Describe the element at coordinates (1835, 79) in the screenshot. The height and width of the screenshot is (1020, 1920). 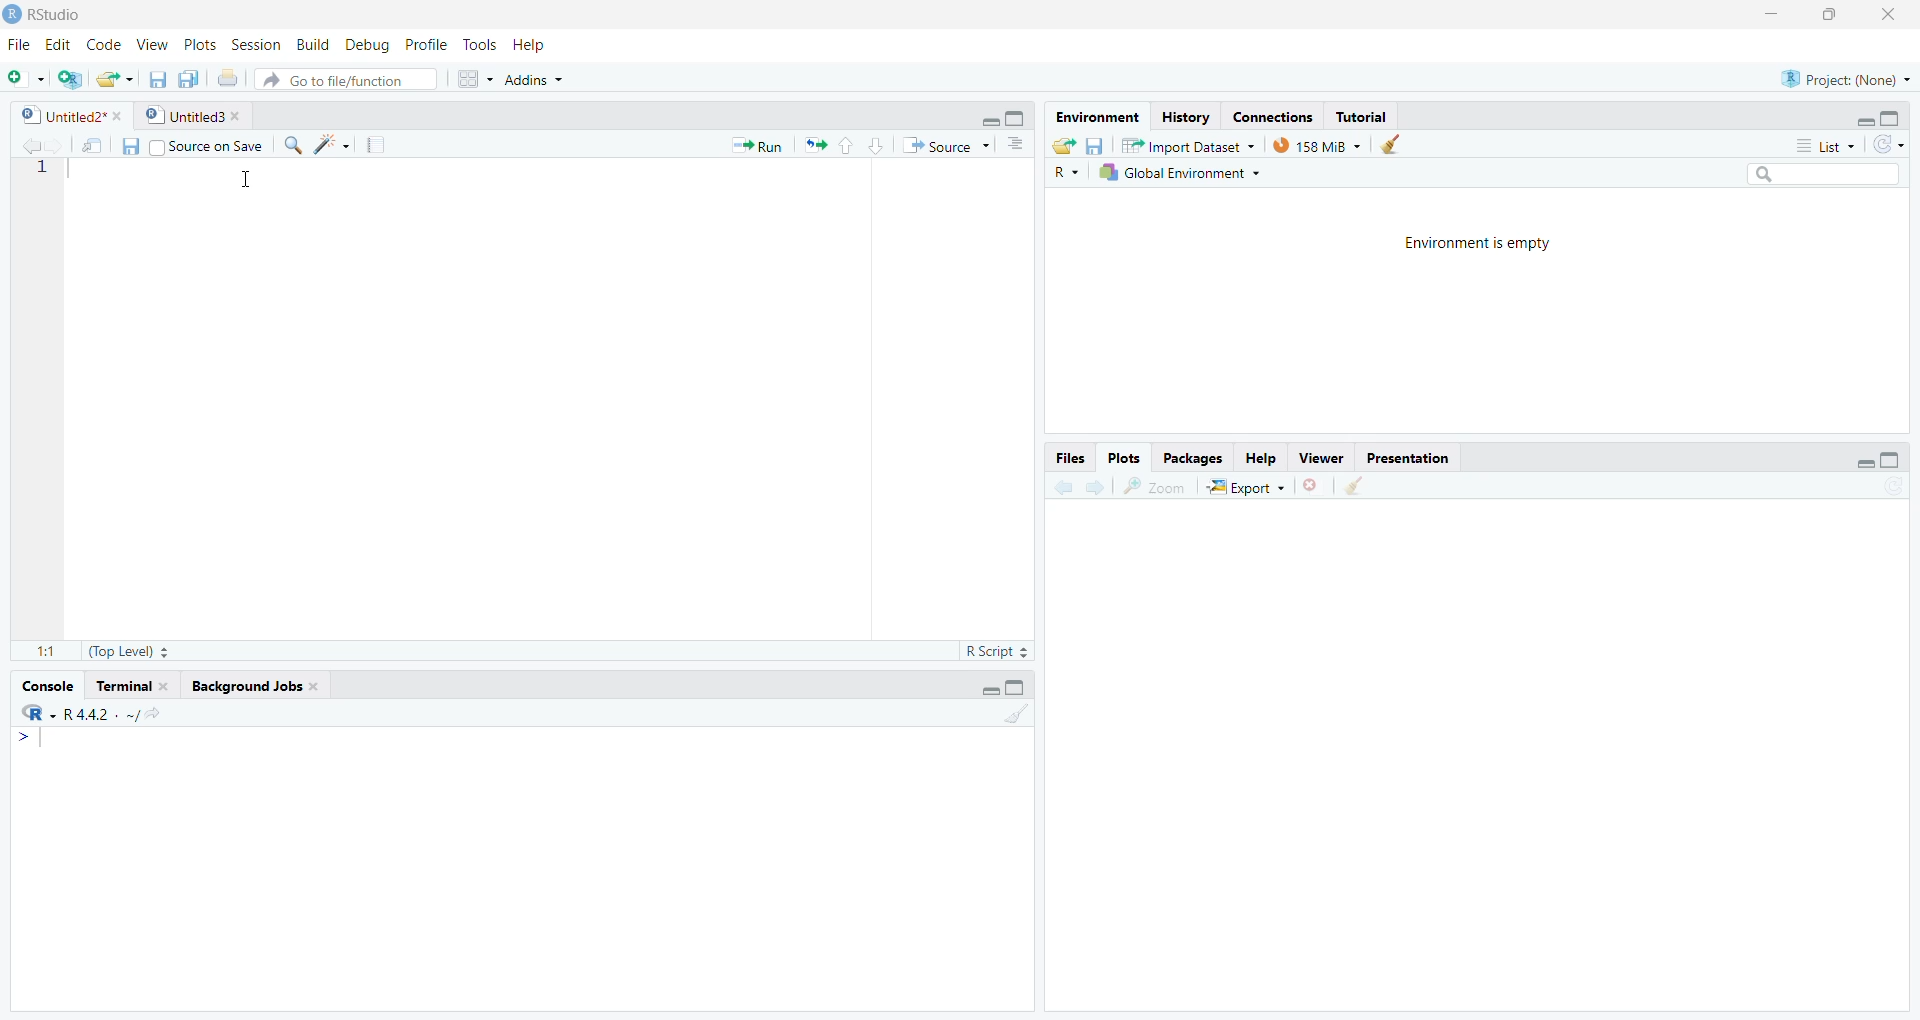
I see `U Project: (None) +` at that location.